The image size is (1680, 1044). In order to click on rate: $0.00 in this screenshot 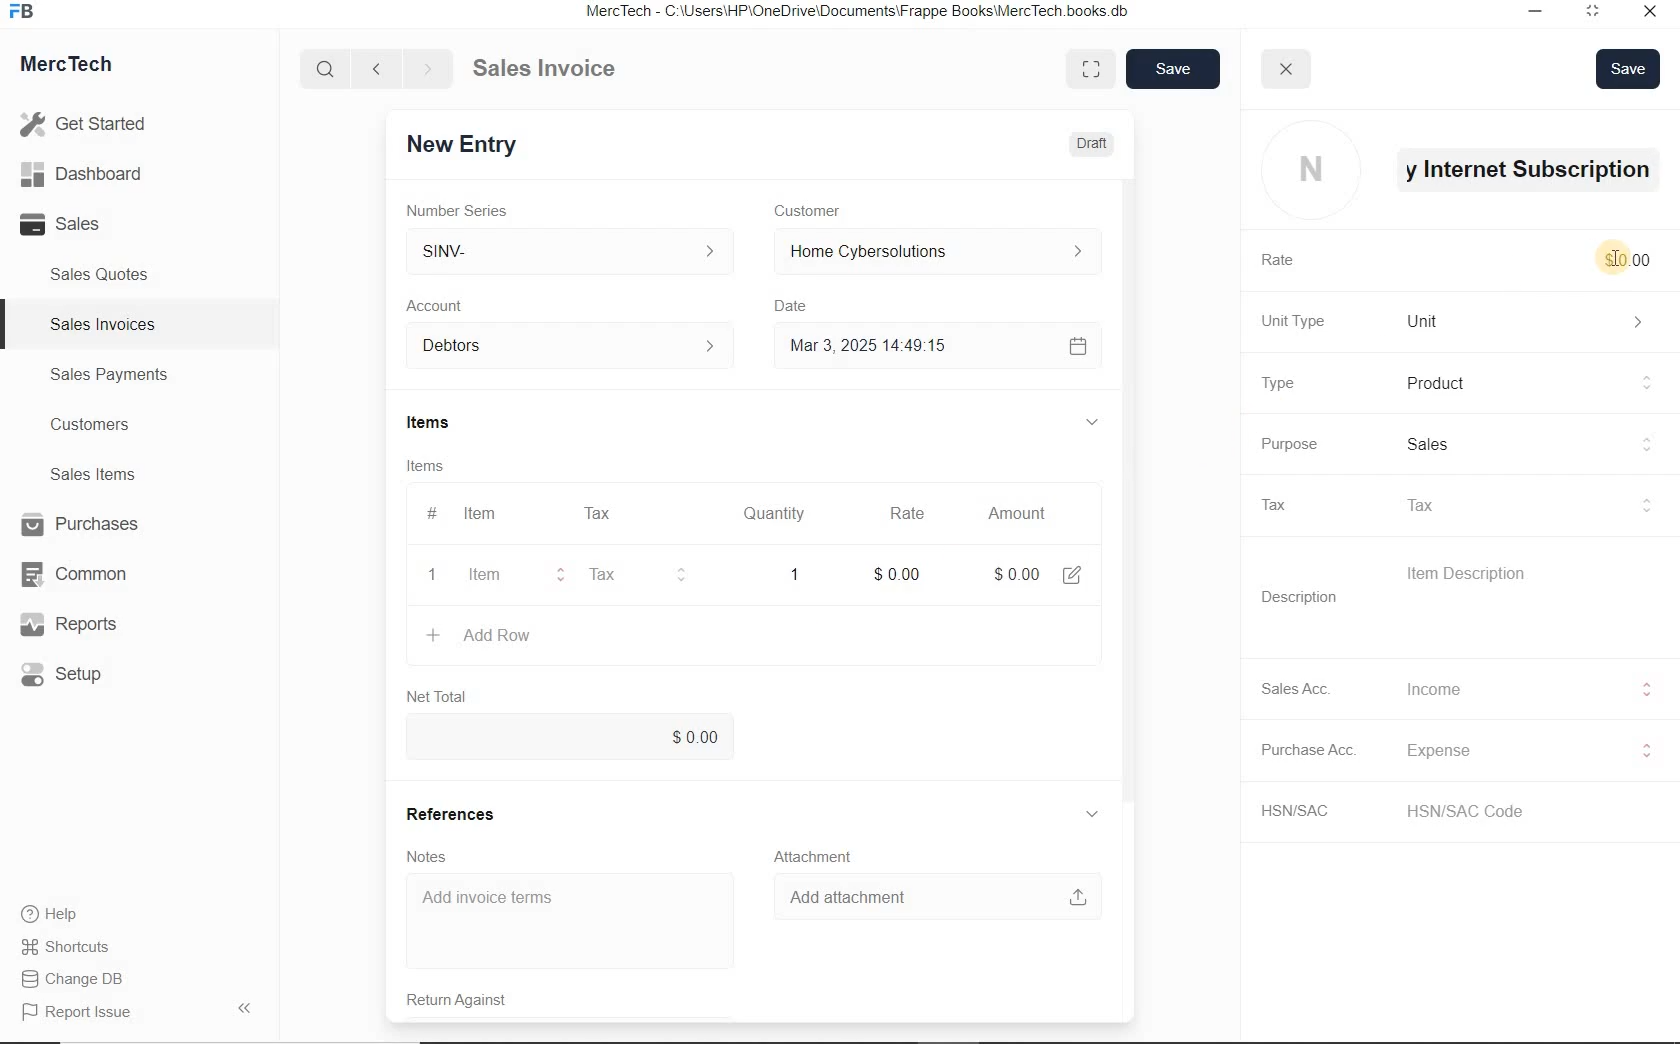, I will do `click(896, 572)`.